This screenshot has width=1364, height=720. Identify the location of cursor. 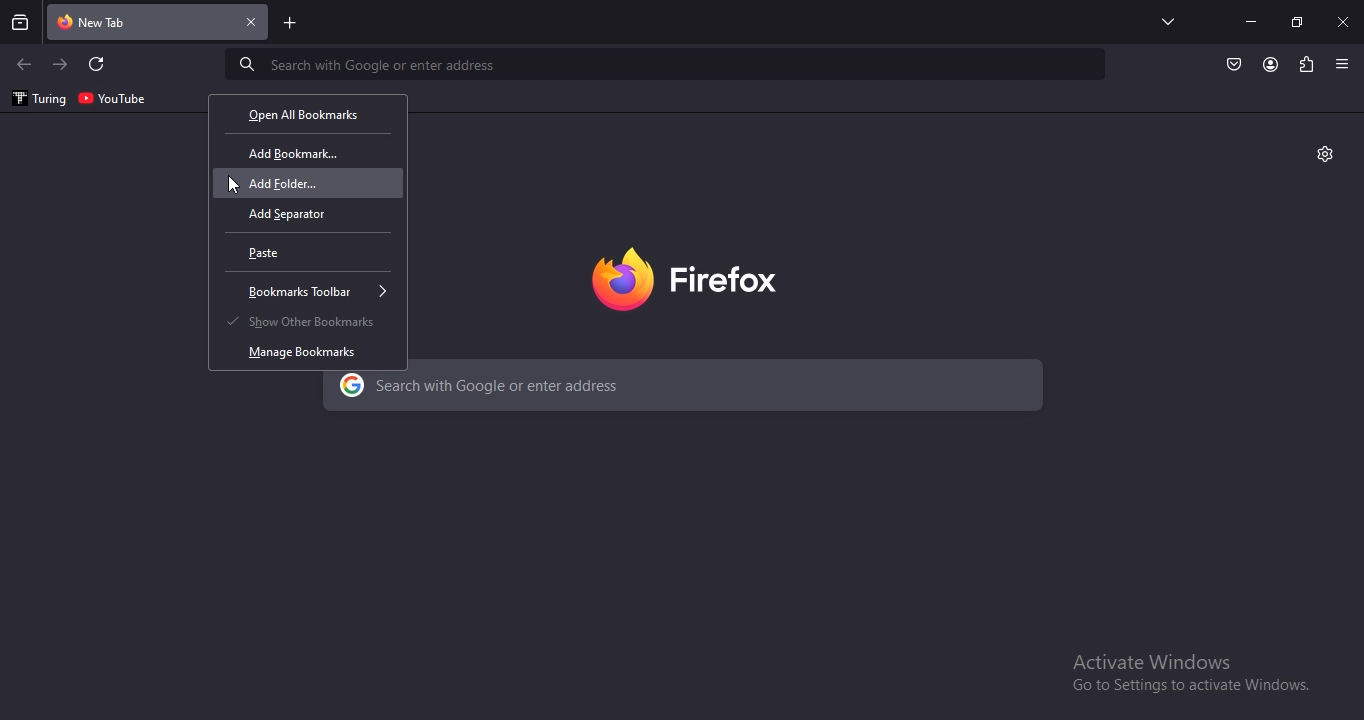
(233, 186).